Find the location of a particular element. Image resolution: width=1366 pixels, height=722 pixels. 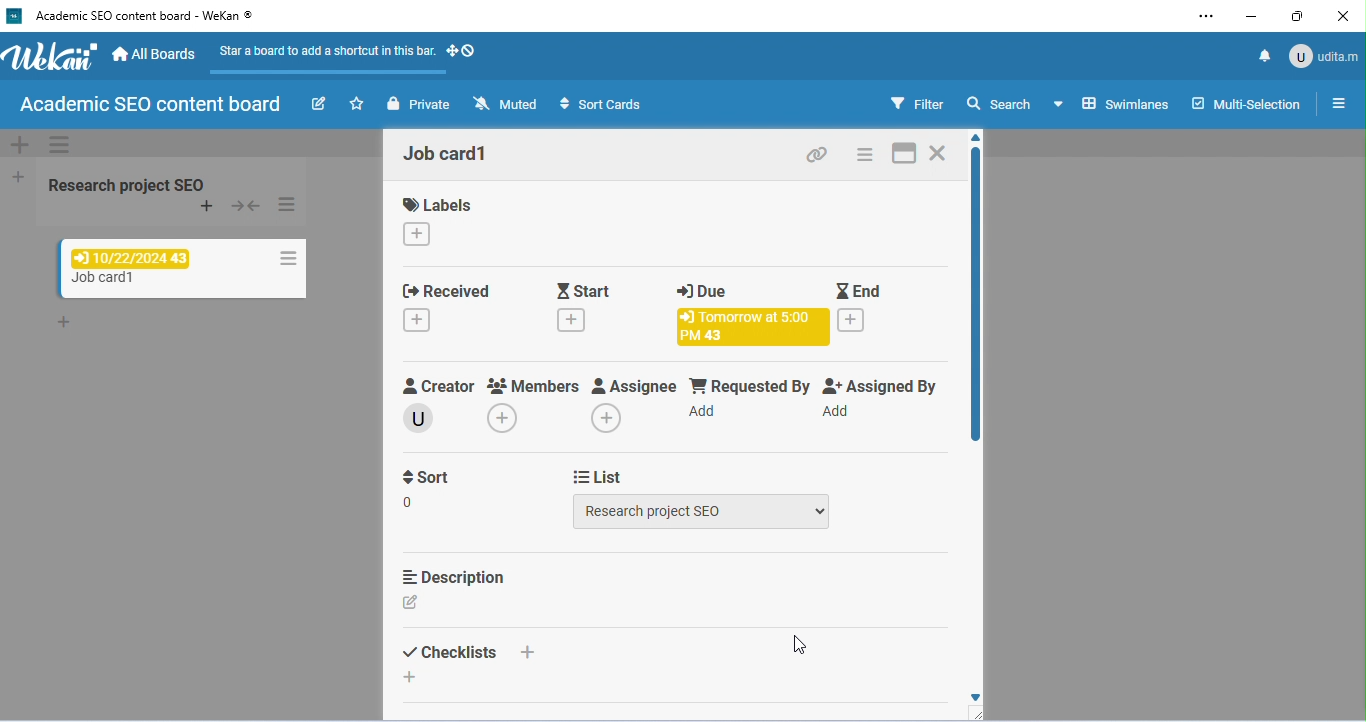

star a board to add a shortcut in this bar is located at coordinates (323, 57).